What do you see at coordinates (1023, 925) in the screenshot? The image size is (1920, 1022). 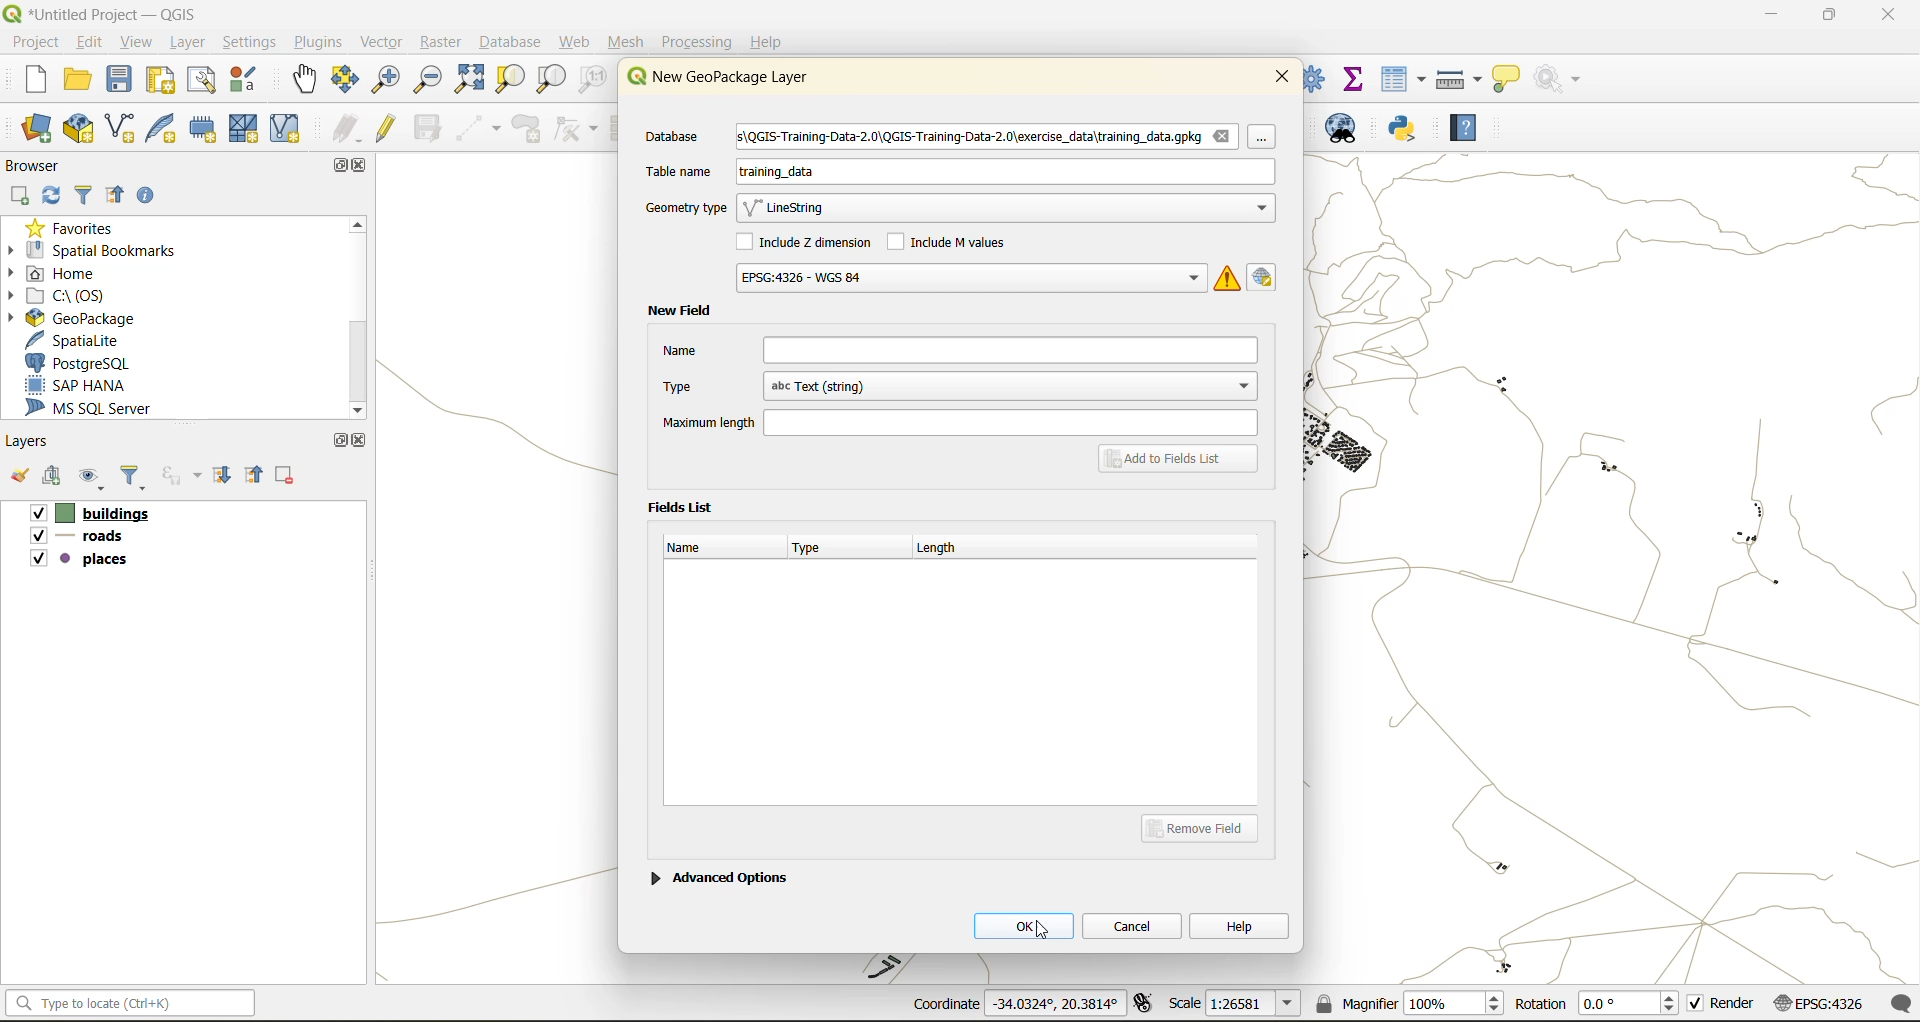 I see `ok` at bounding box center [1023, 925].